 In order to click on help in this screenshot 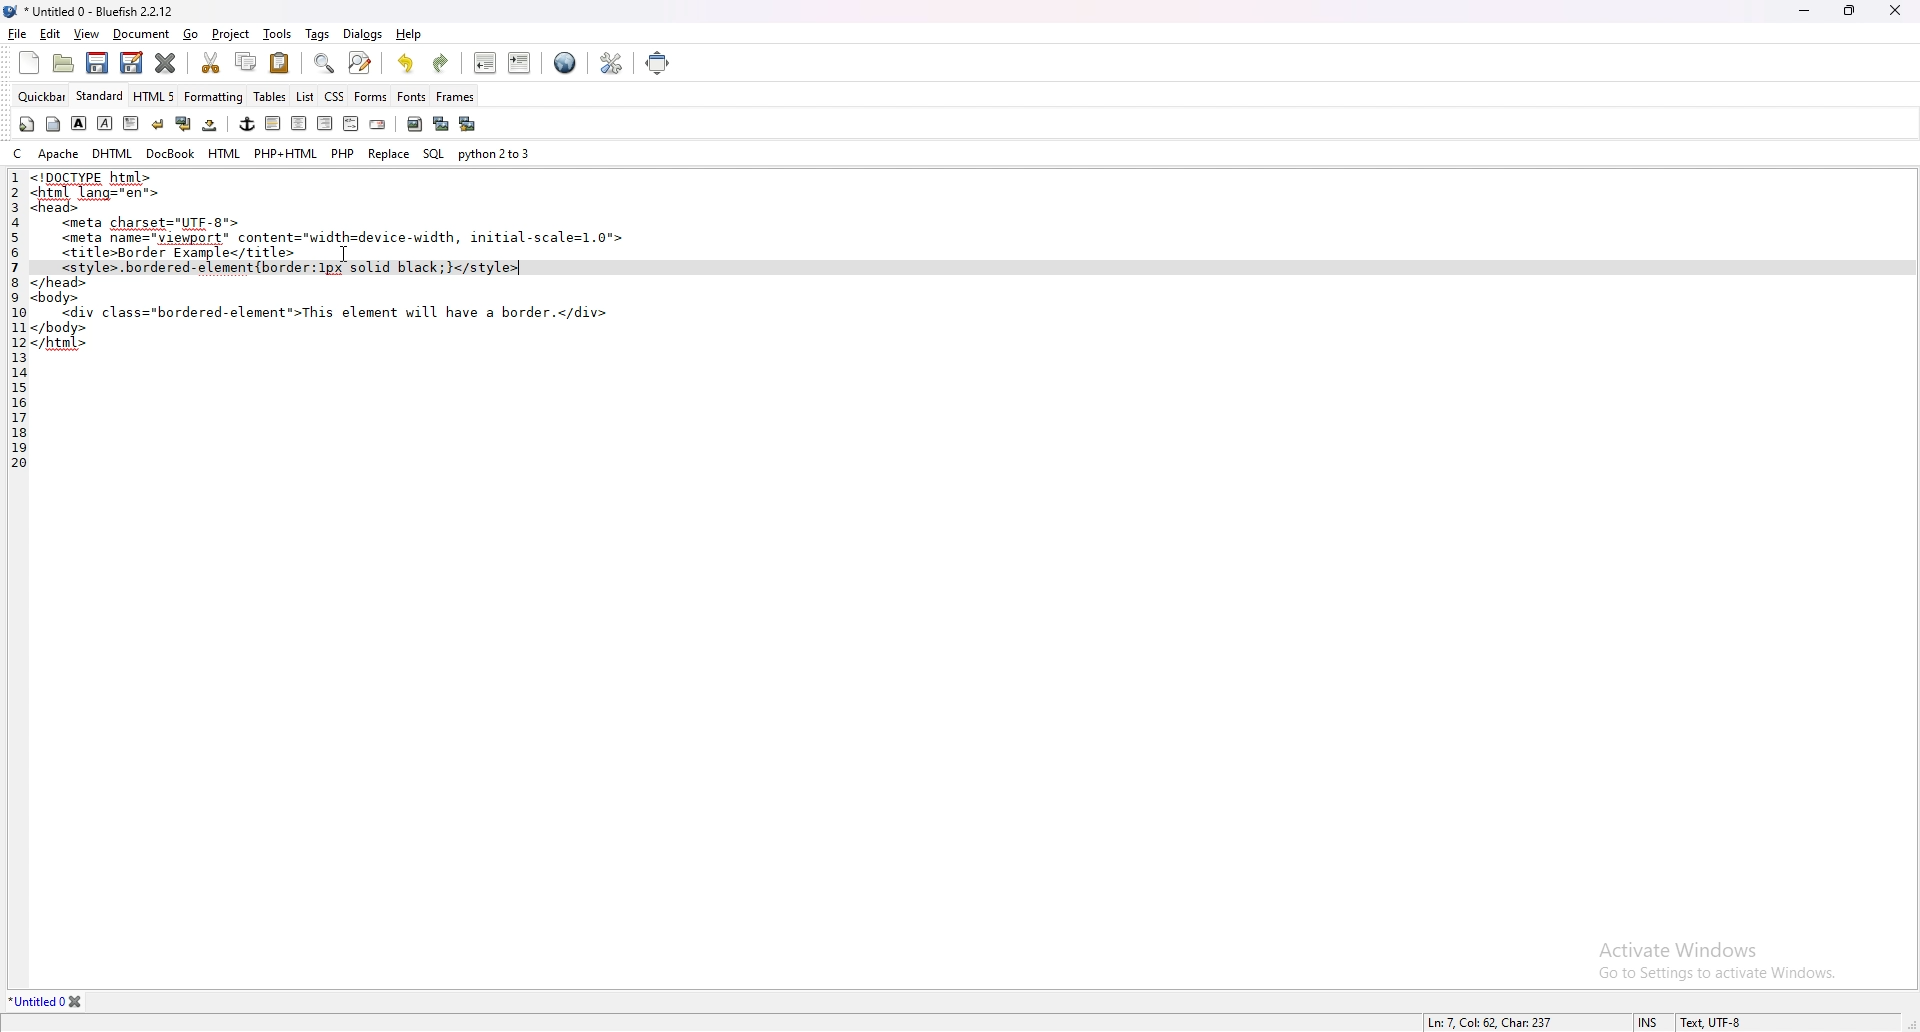, I will do `click(410, 33)`.